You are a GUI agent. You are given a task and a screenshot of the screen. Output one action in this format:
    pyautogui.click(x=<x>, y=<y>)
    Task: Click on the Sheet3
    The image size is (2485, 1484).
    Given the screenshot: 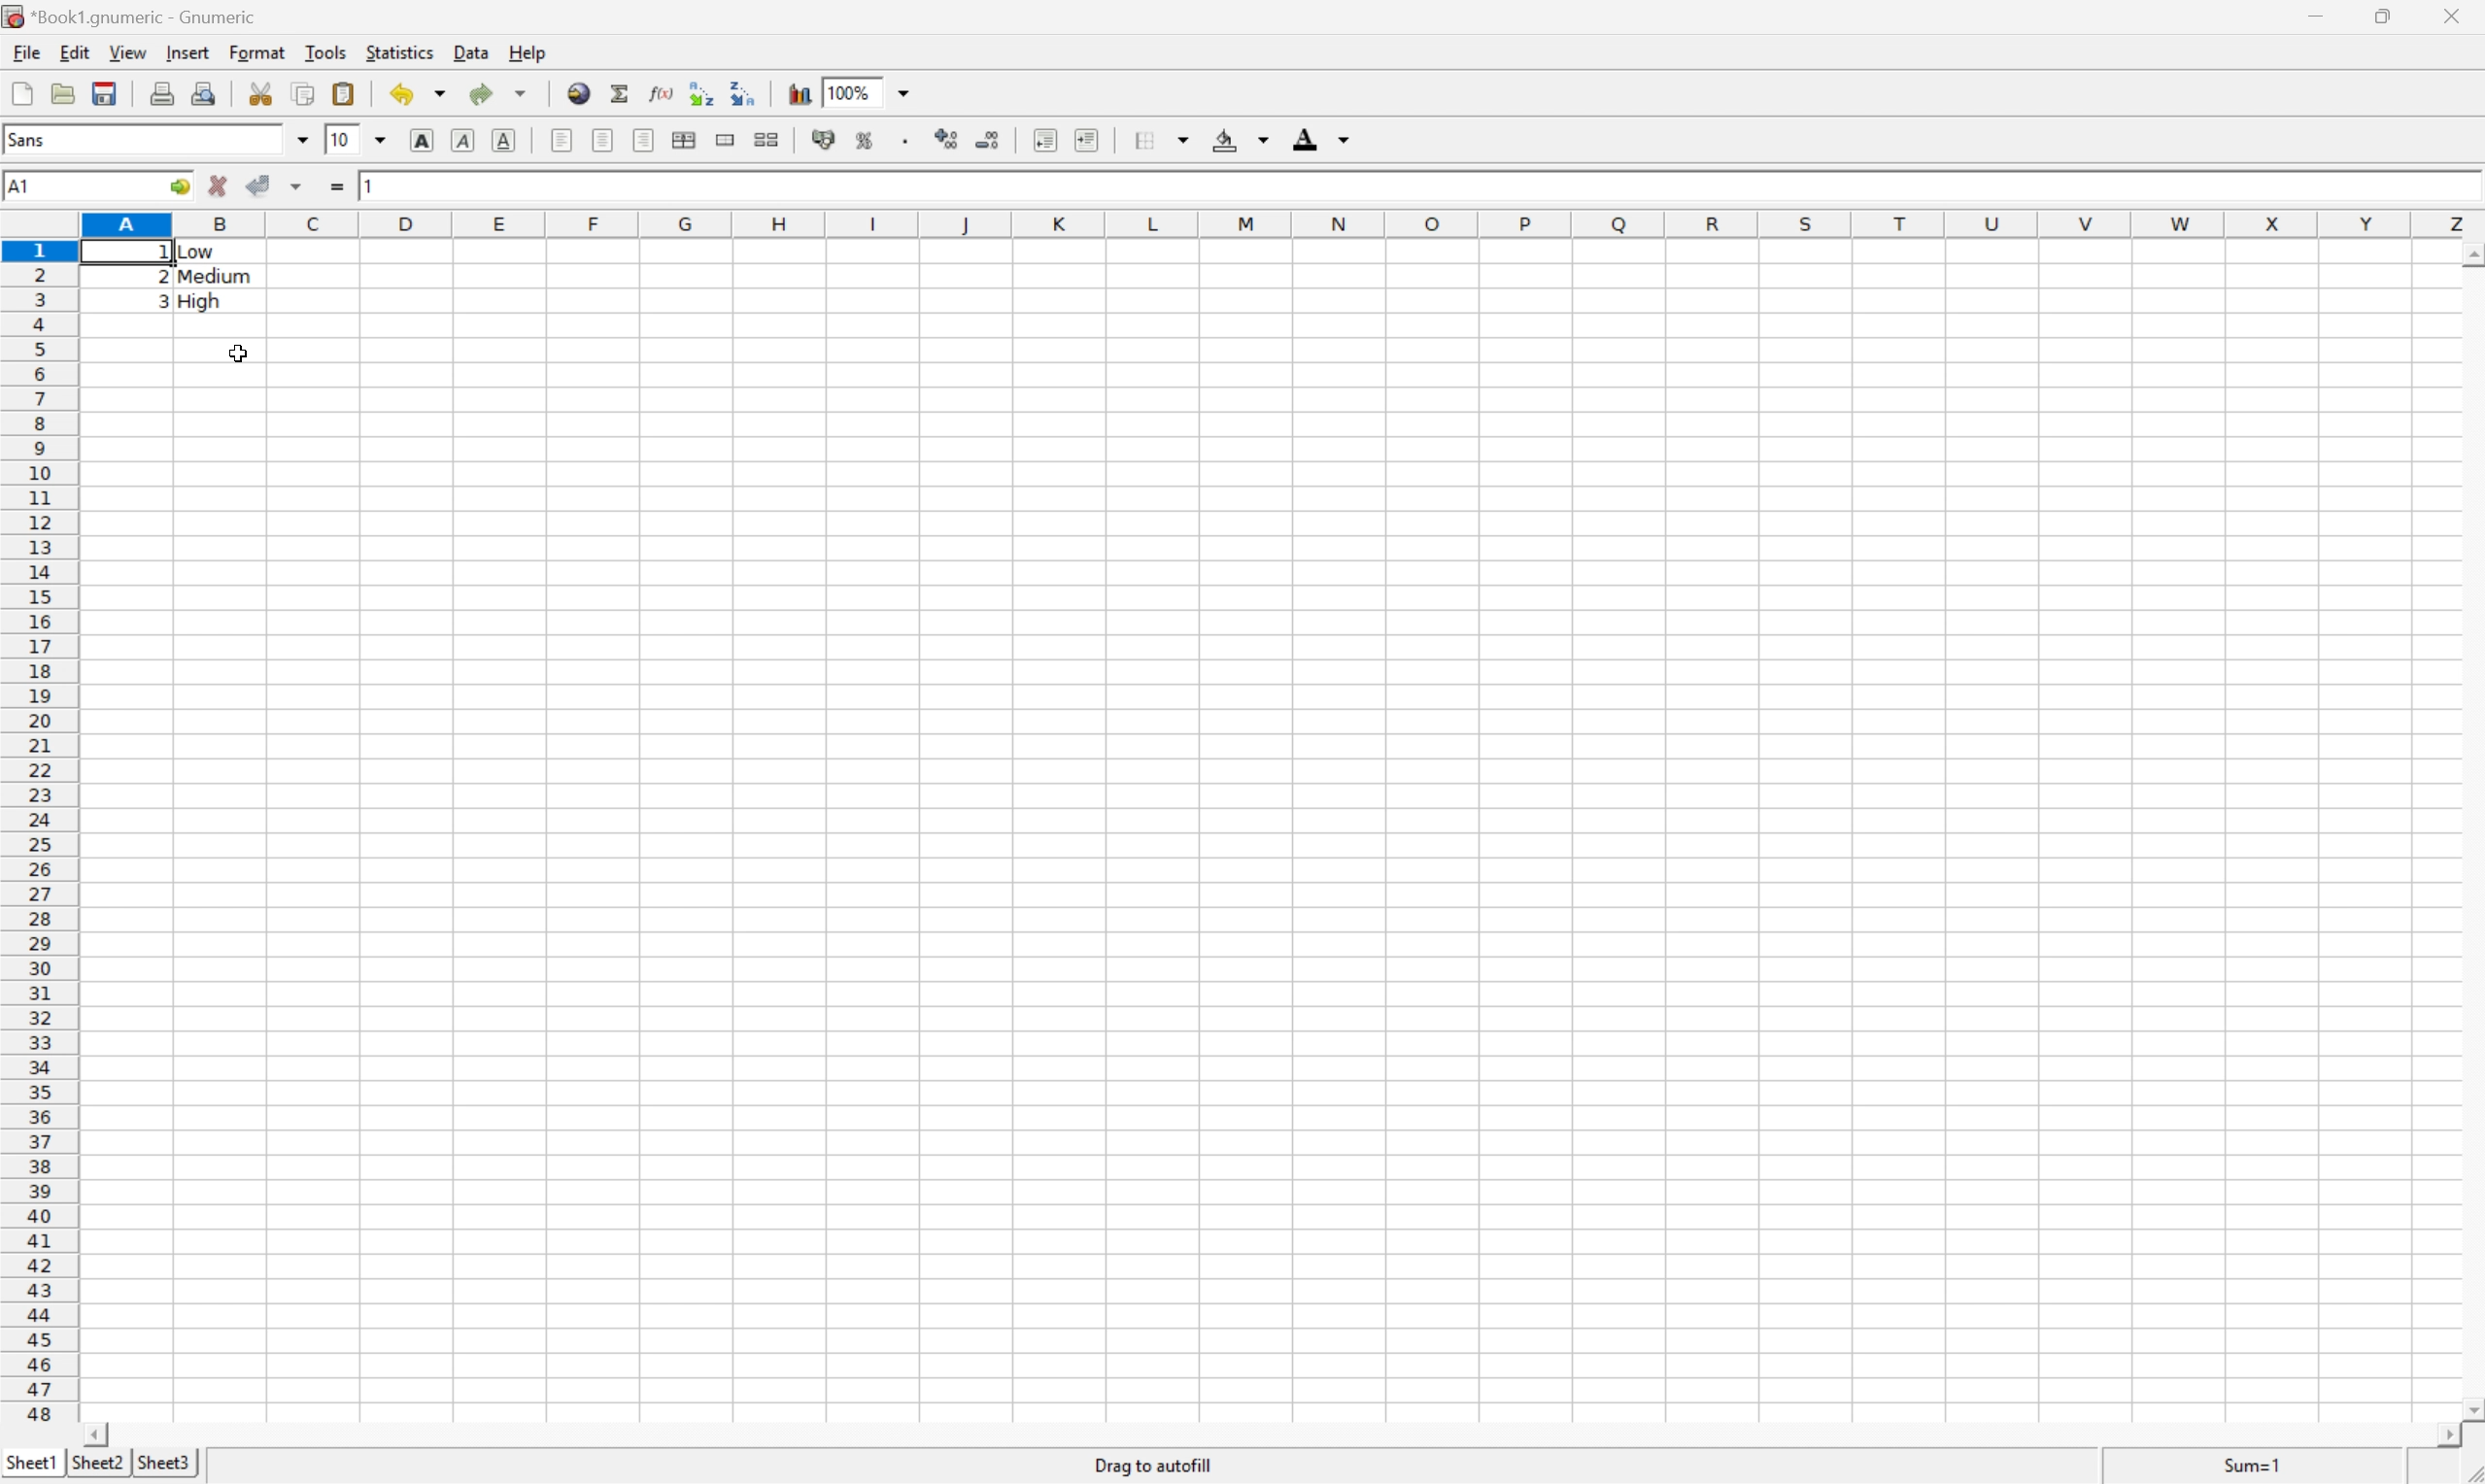 What is the action you would take?
    pyautogui.click(x=168, y=1468)
    